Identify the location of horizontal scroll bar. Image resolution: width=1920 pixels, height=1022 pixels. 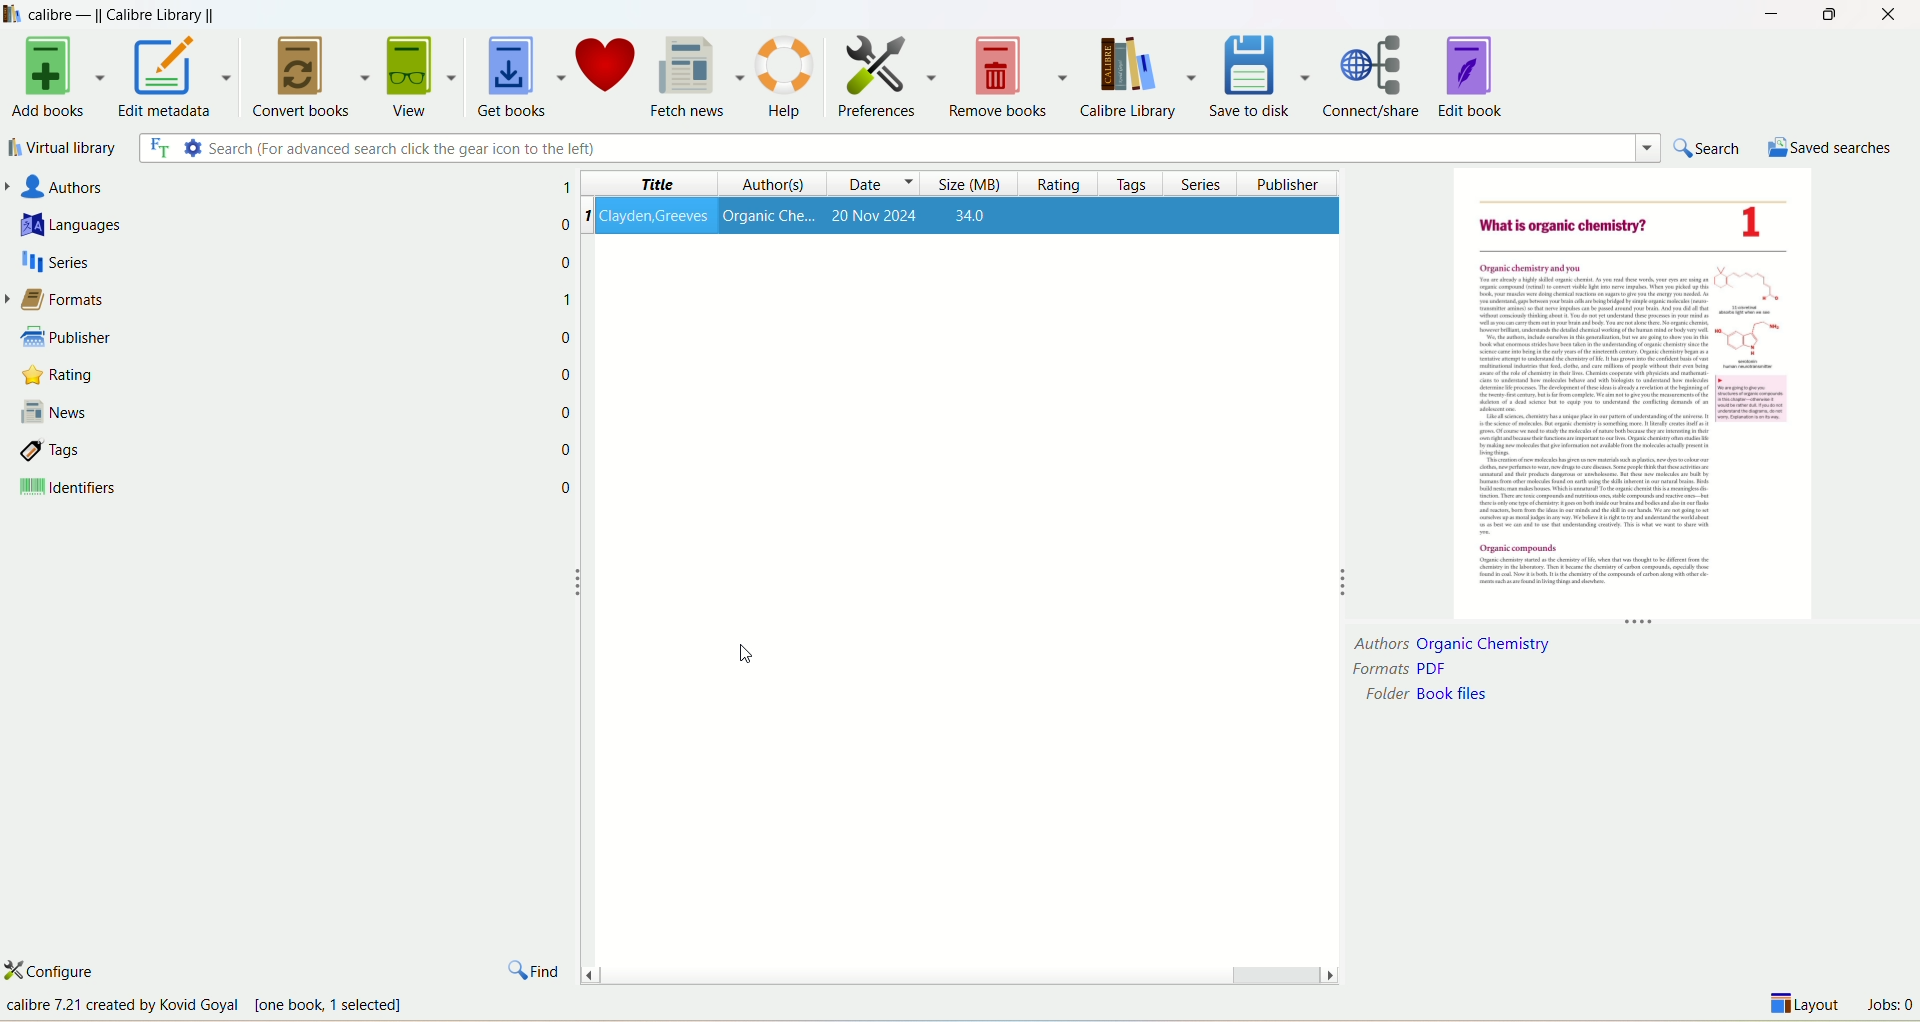
(958, 970).